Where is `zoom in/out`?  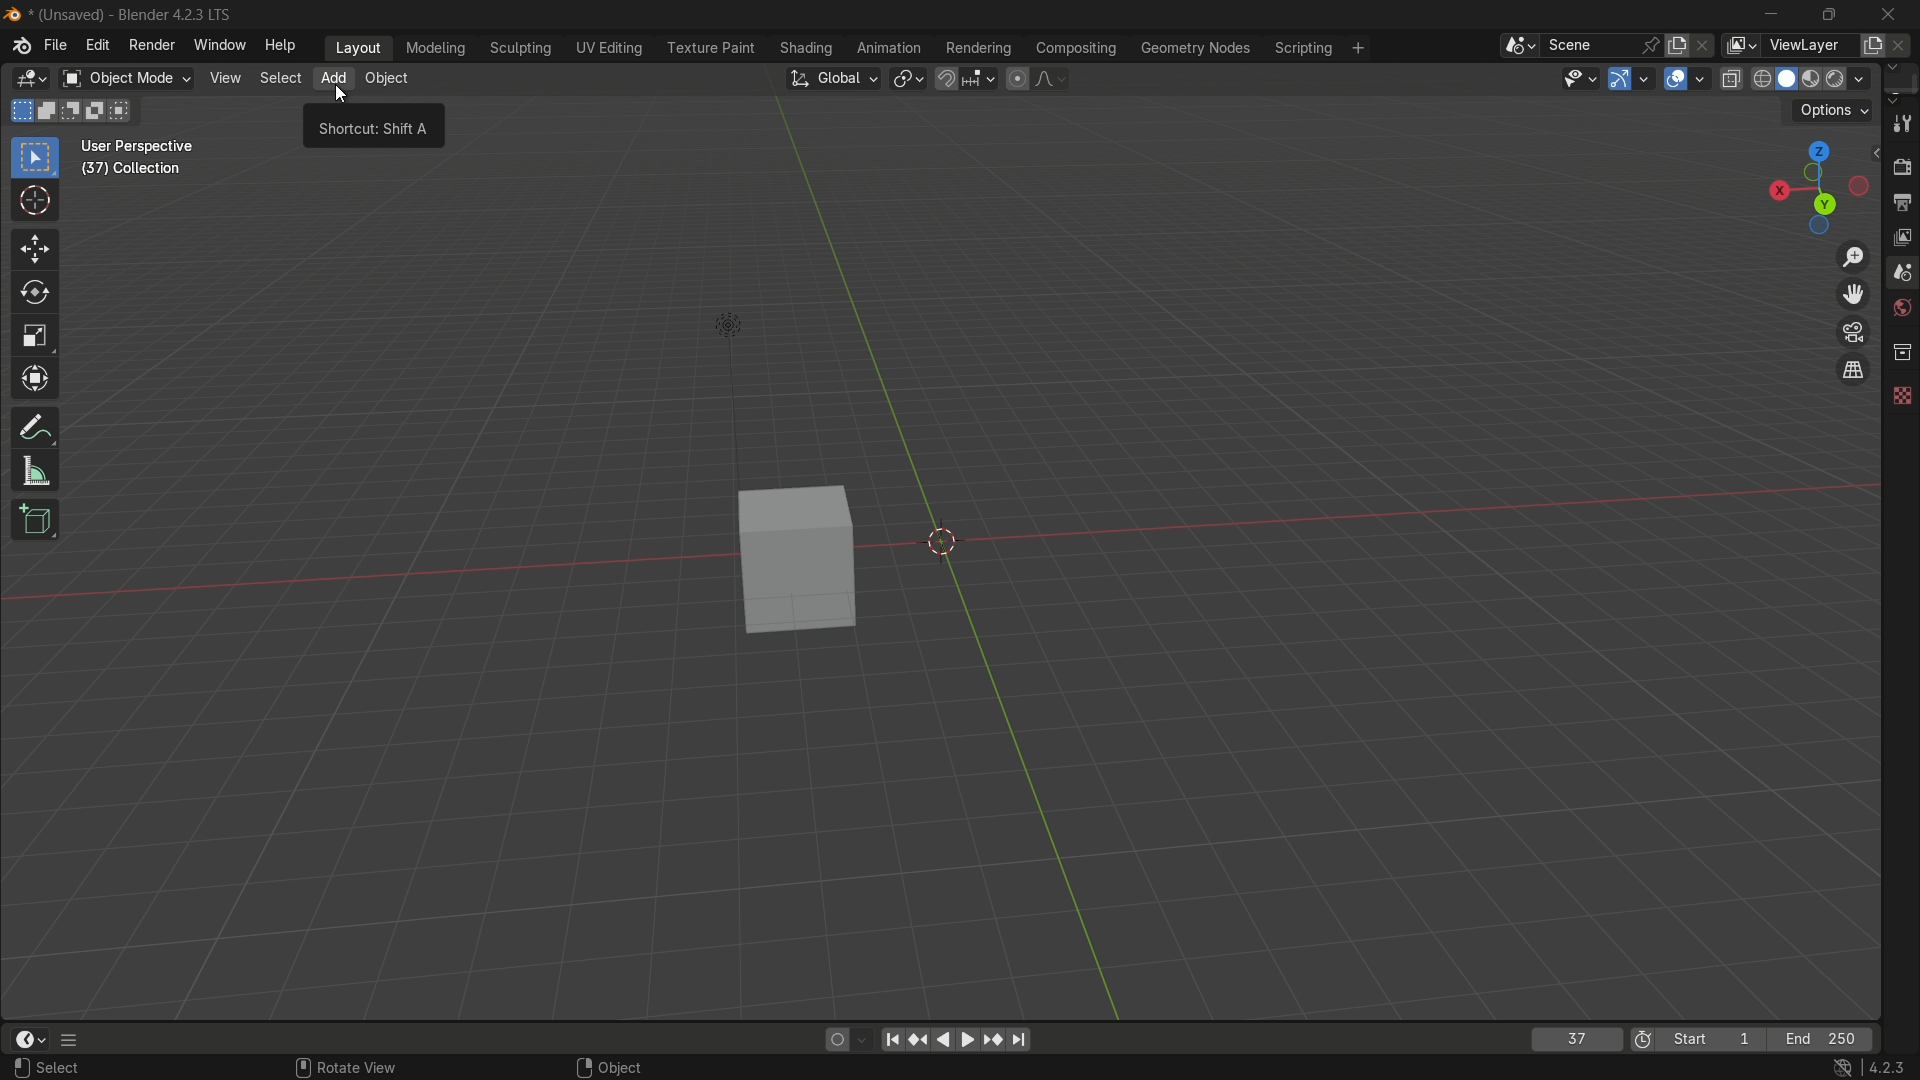
zoom in/out is located at coordinates (1853, 255).